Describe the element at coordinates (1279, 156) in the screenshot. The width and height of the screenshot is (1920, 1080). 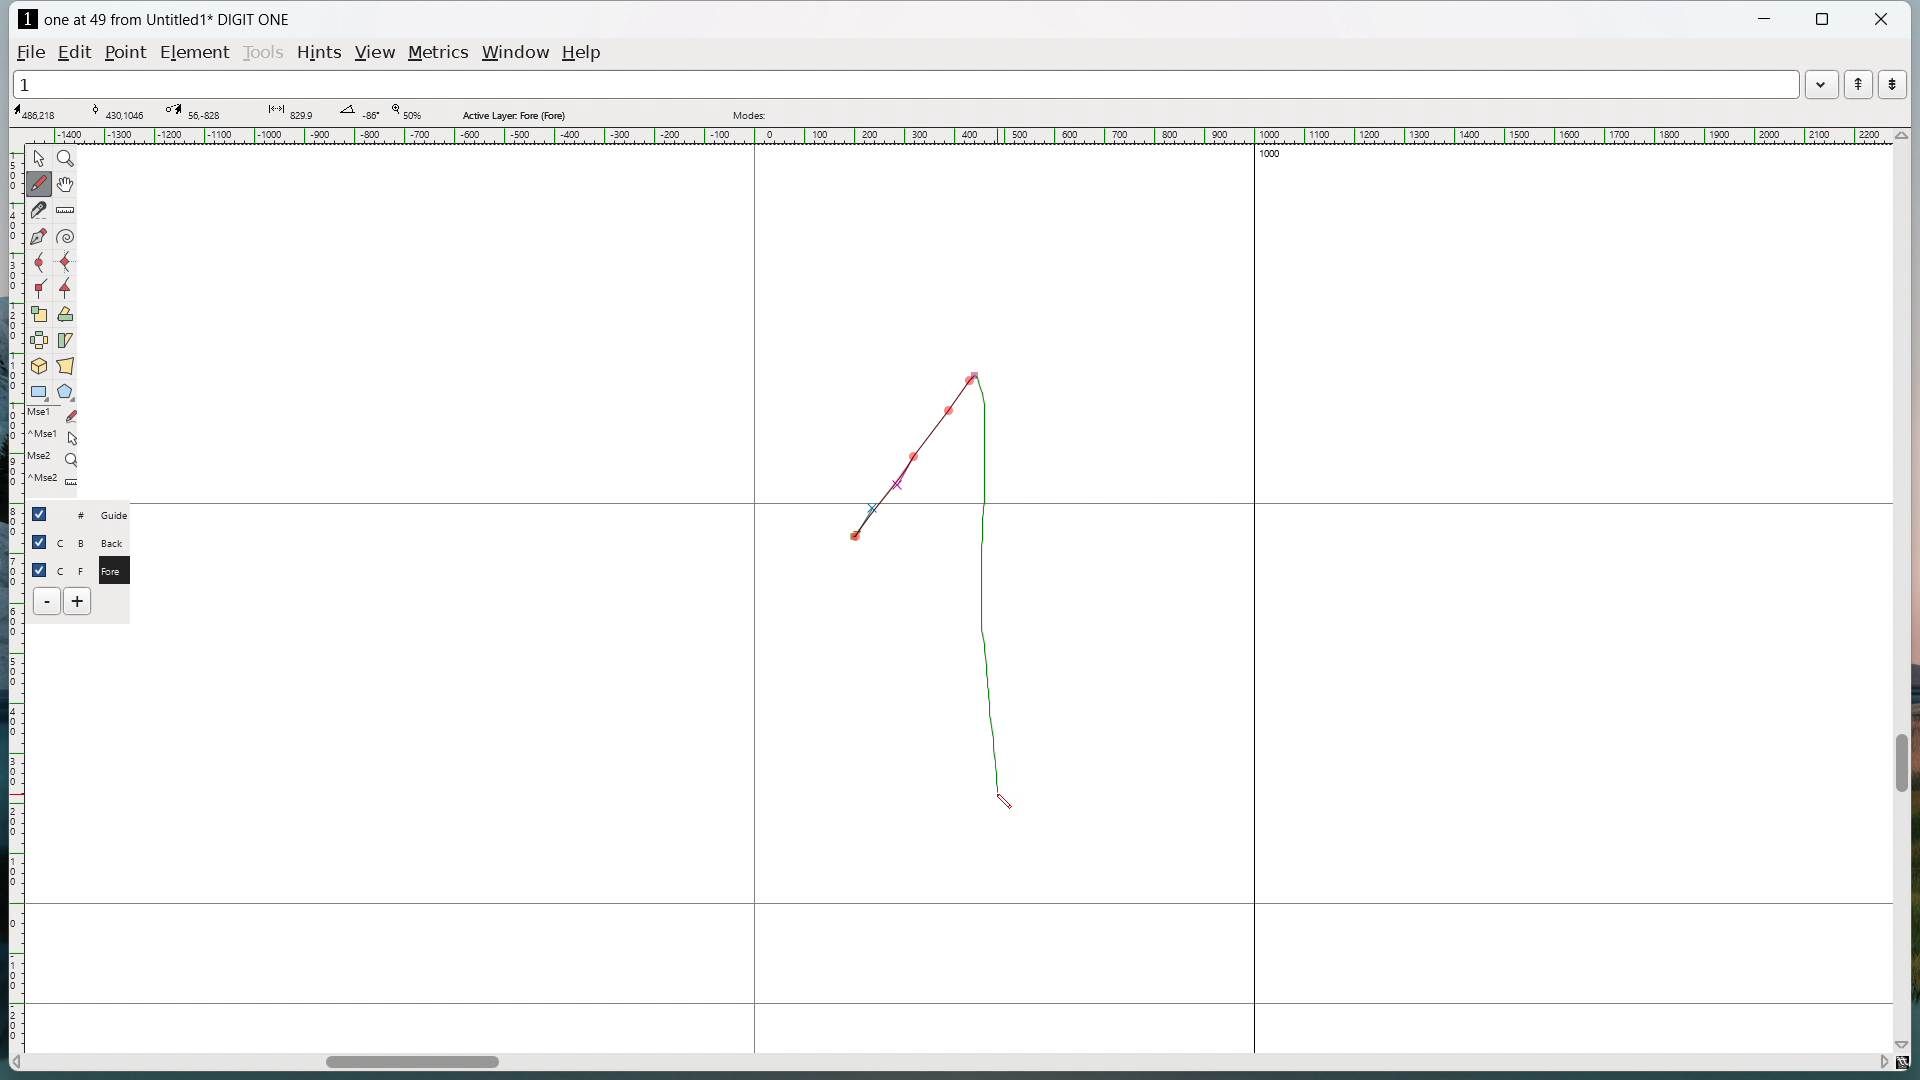
I see `1000` at that location.